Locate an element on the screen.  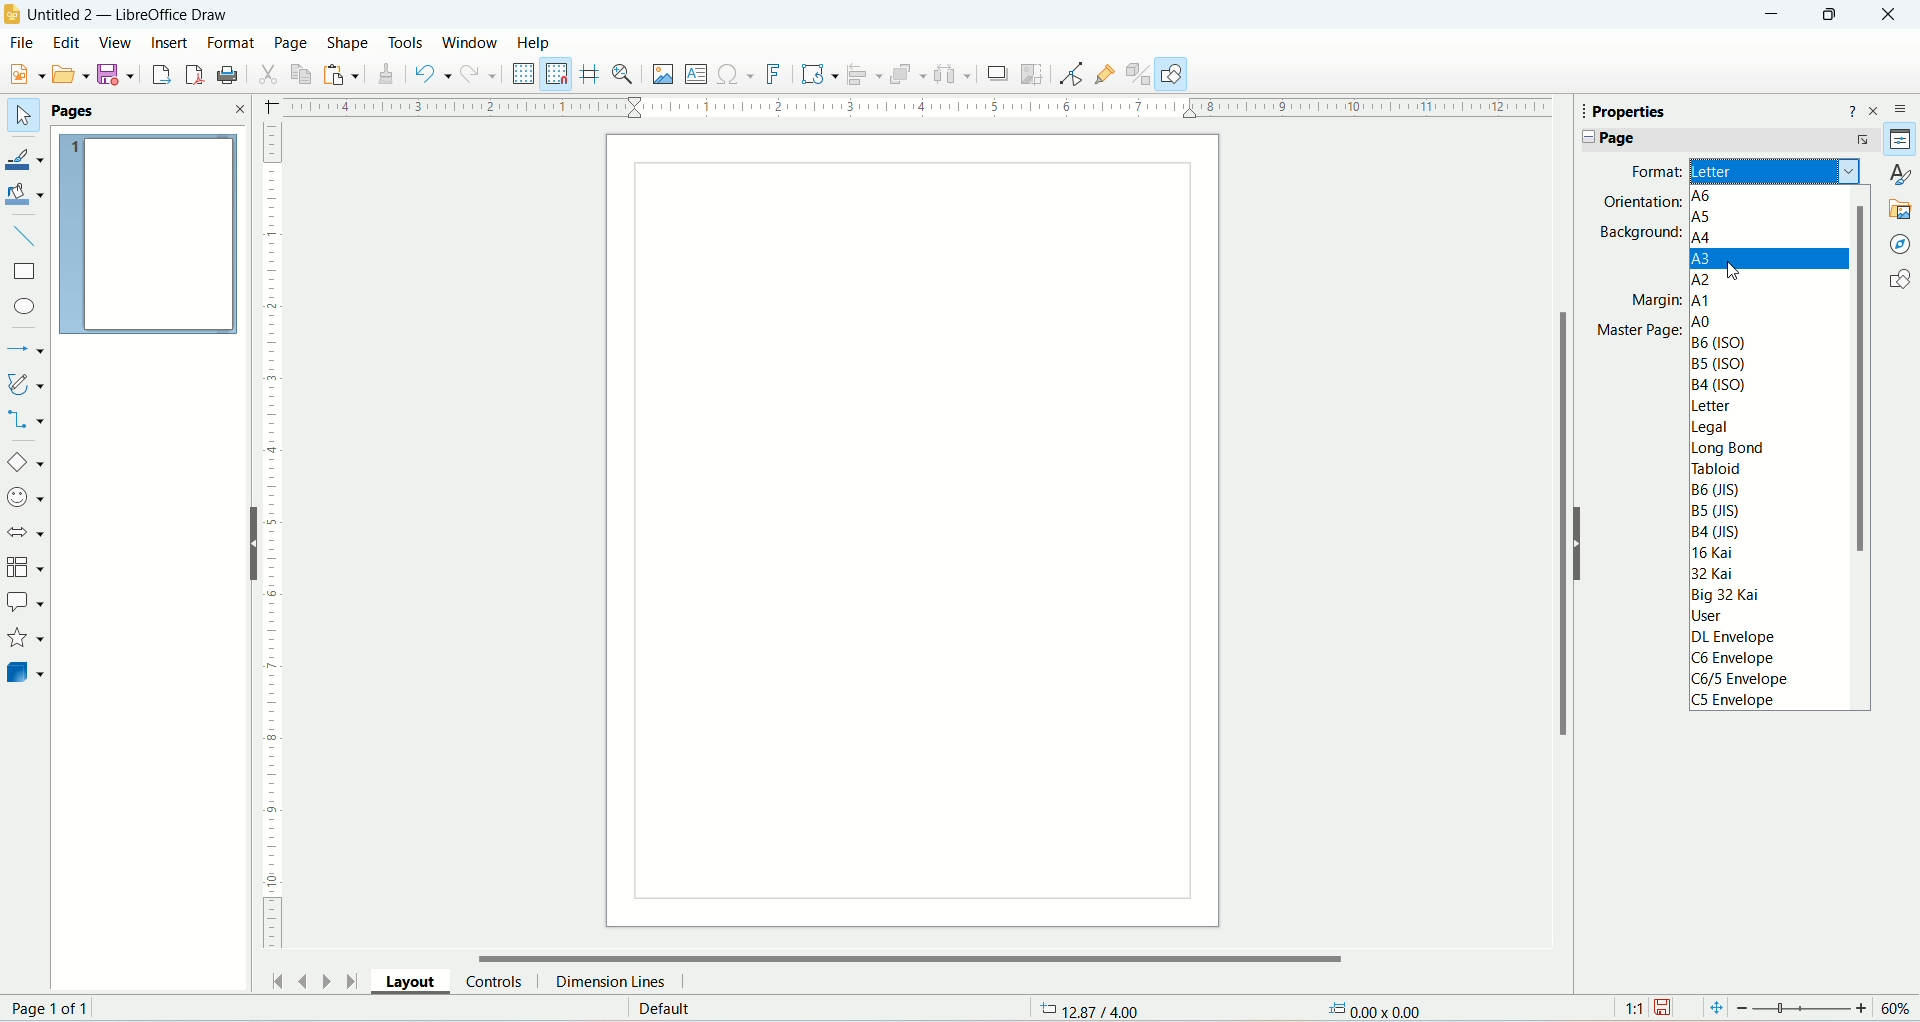
rectangle is located at coordinates (28, 274).